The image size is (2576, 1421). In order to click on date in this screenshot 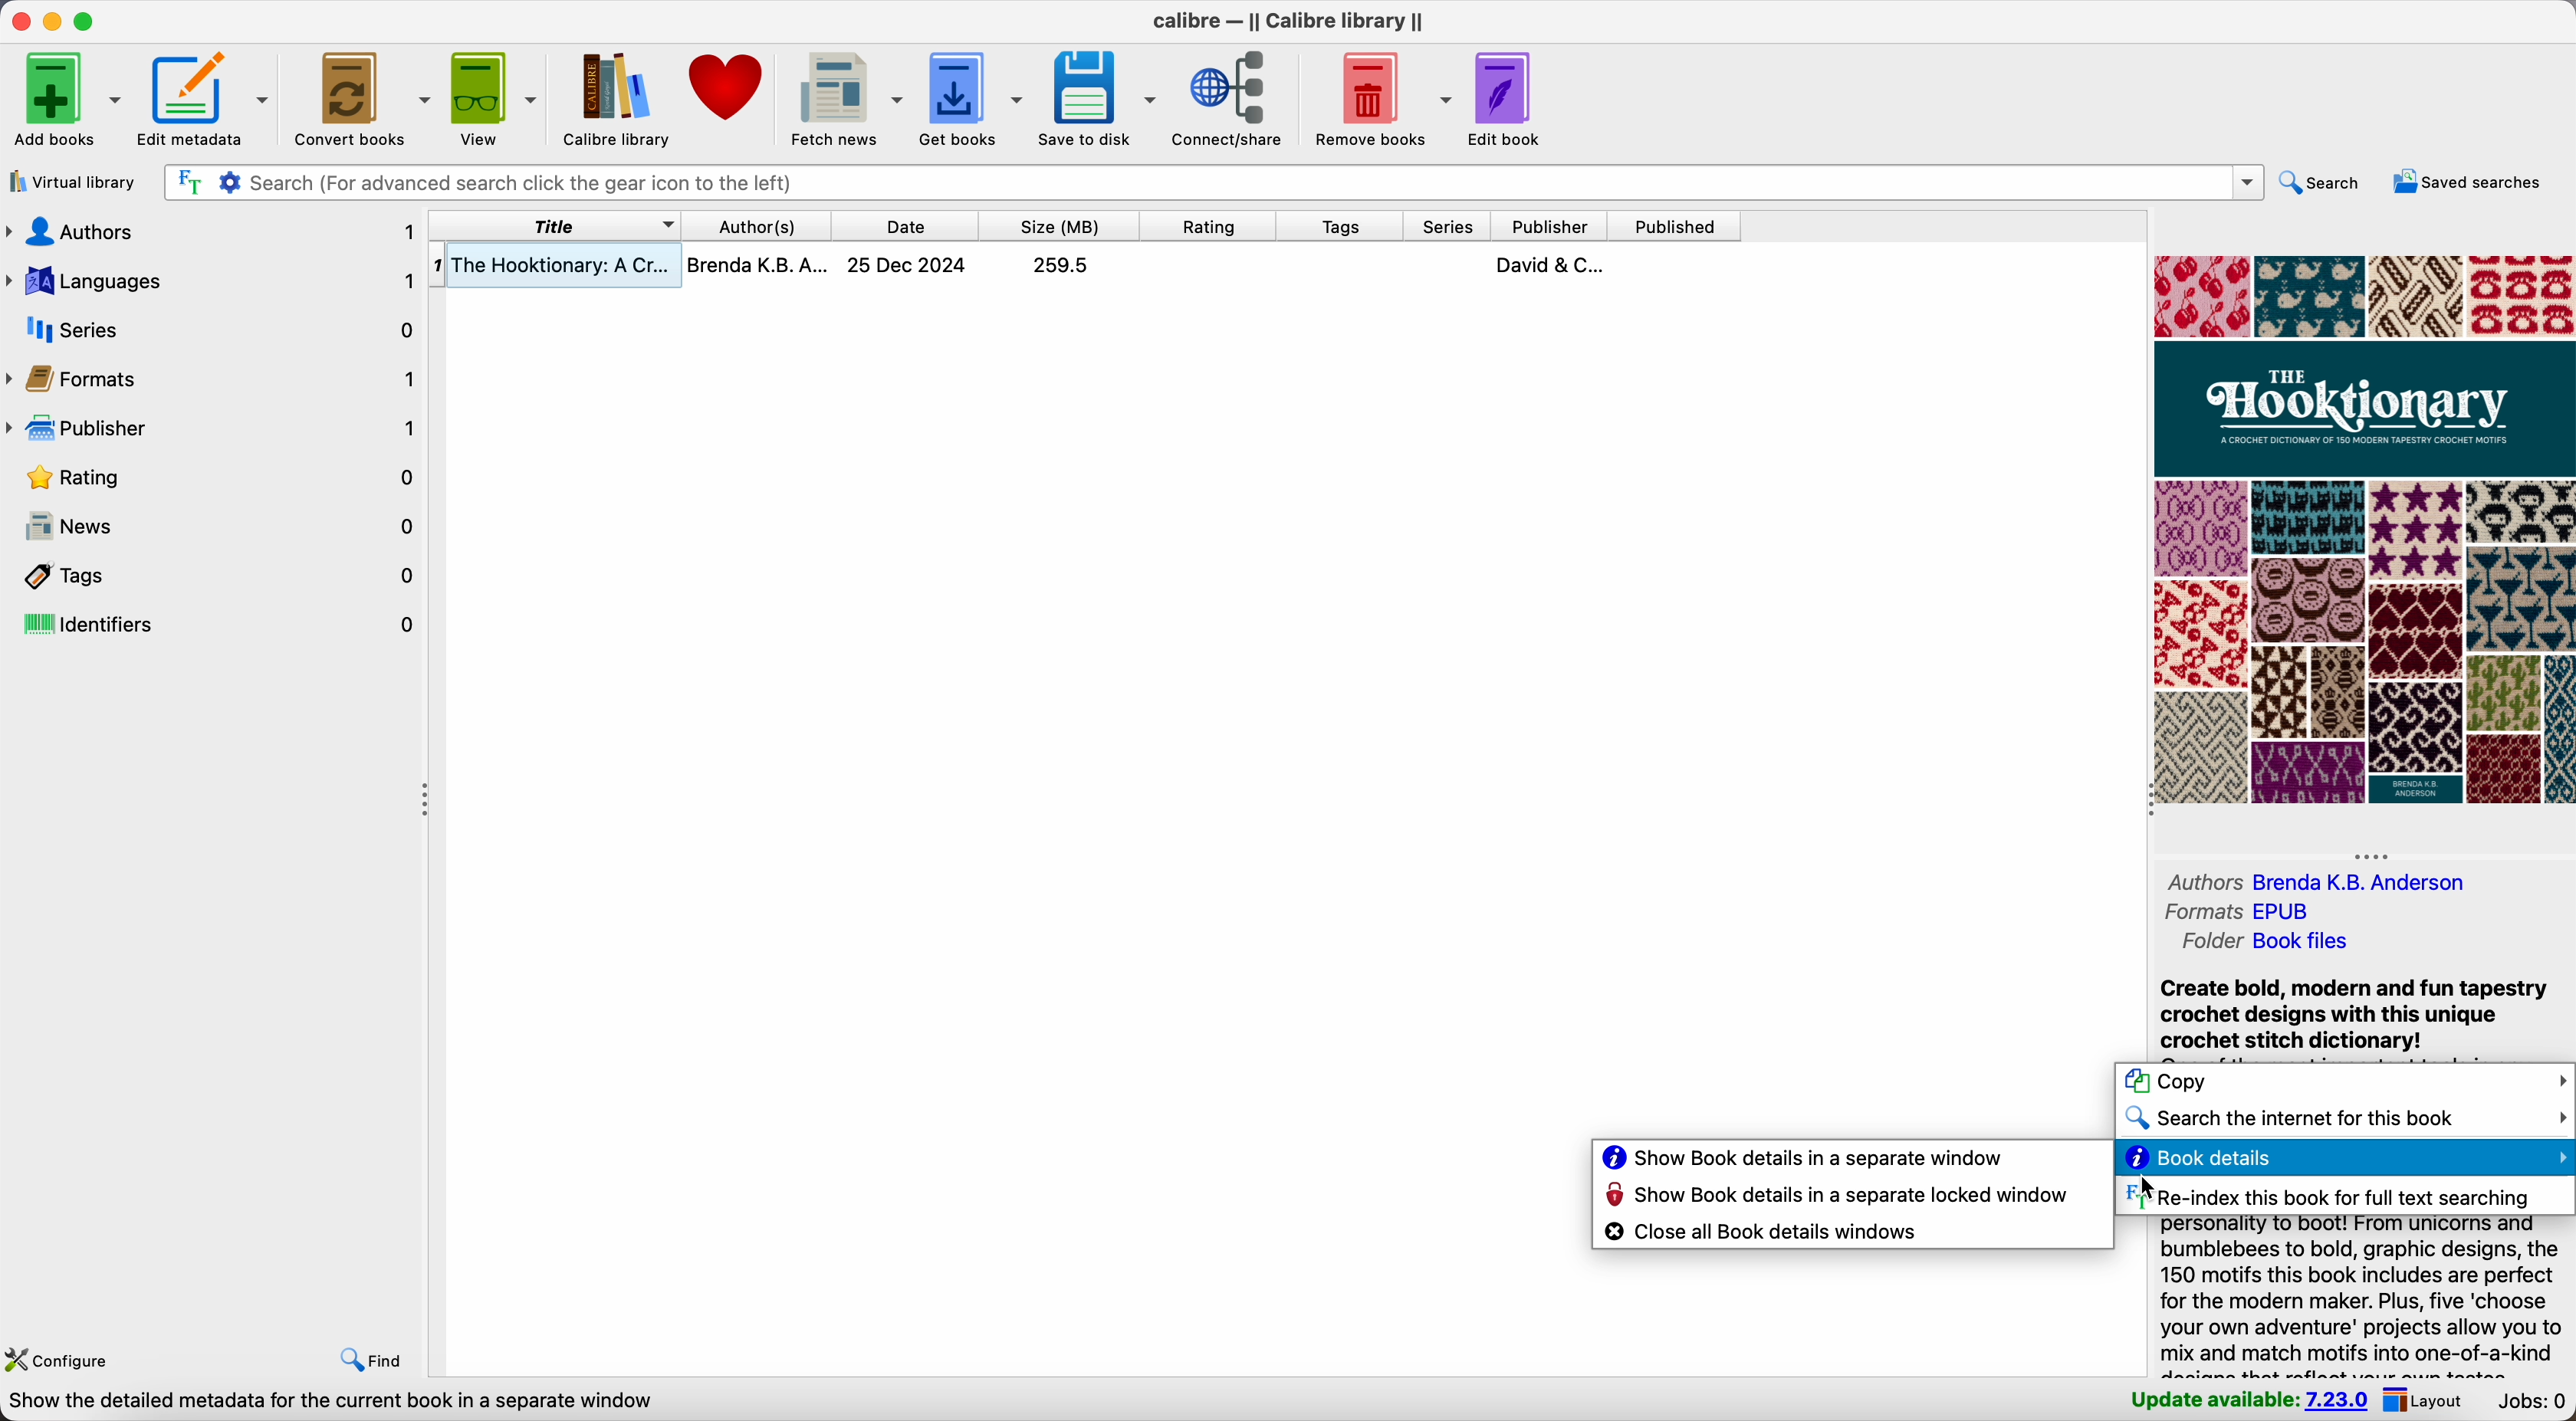, I will do `click(905, 226)`.